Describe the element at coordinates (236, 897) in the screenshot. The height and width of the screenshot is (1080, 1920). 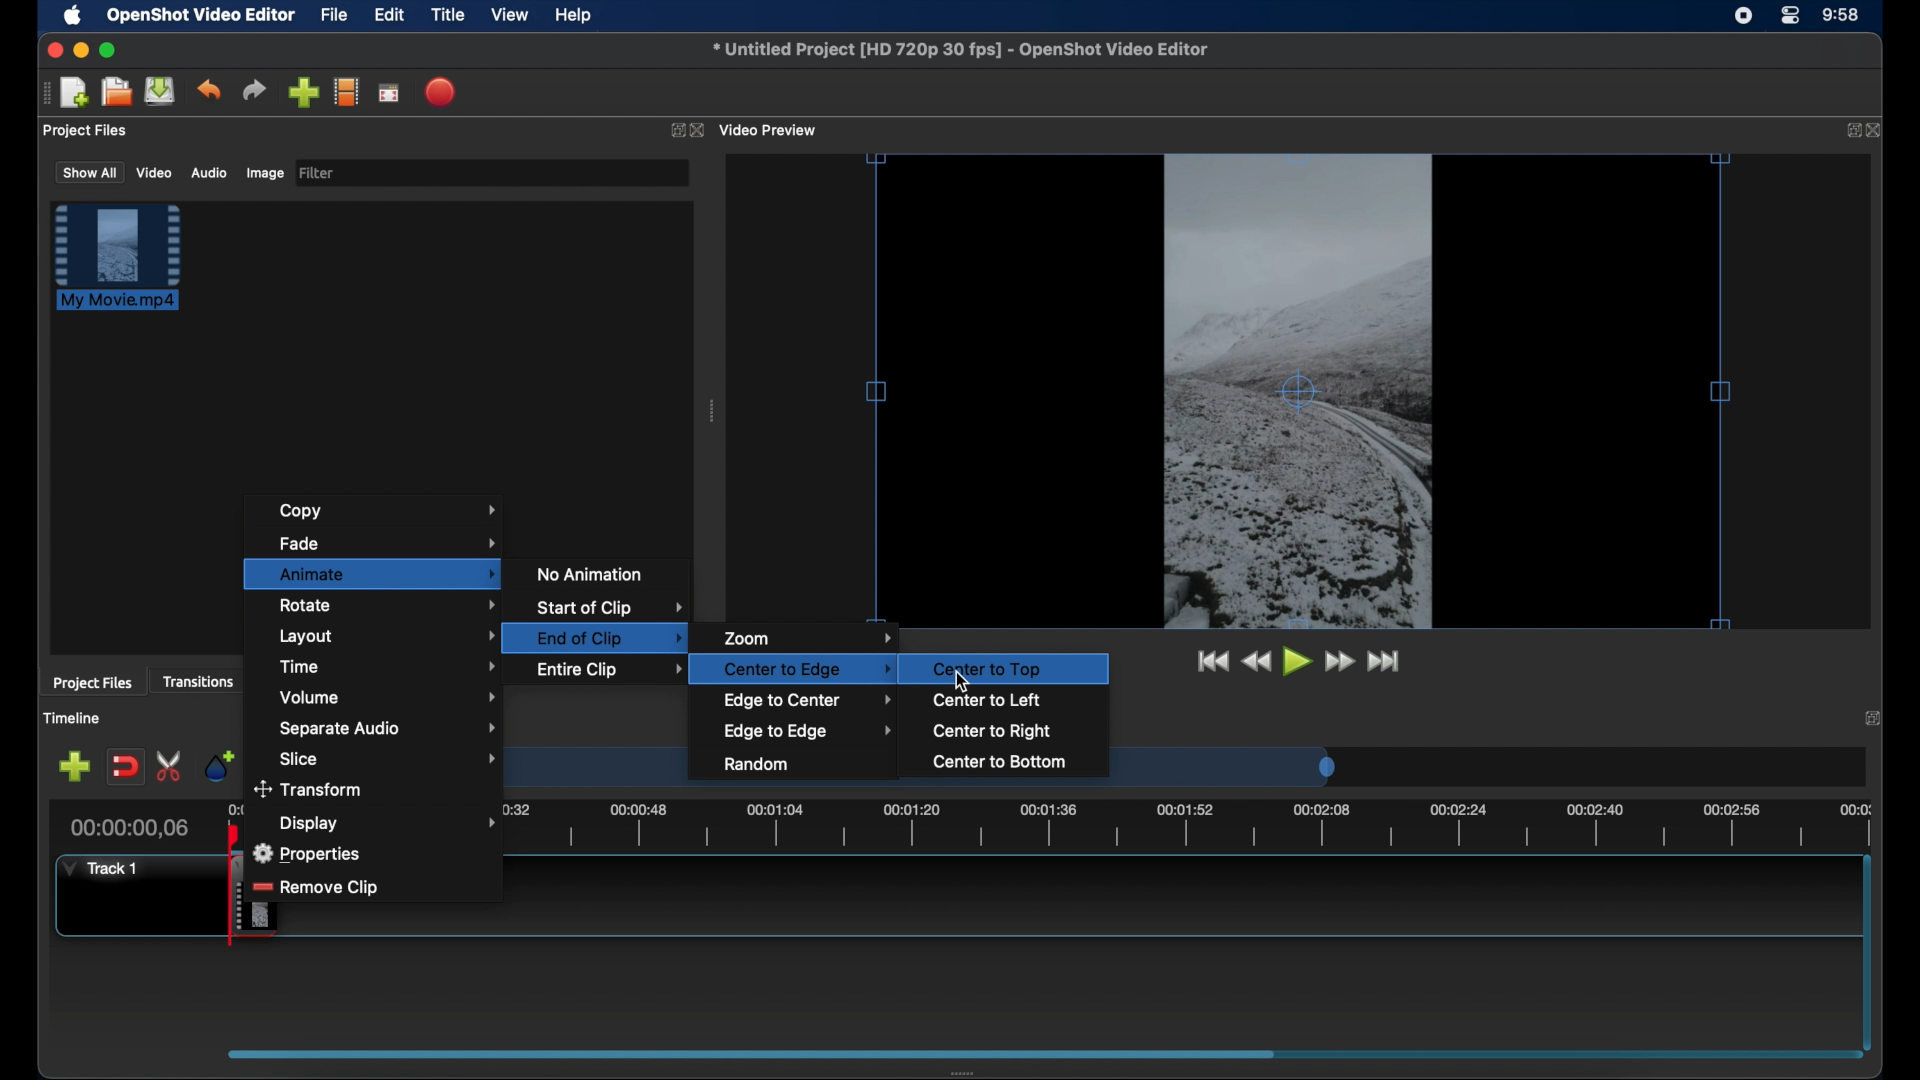
I see `drag cursor` at that location.